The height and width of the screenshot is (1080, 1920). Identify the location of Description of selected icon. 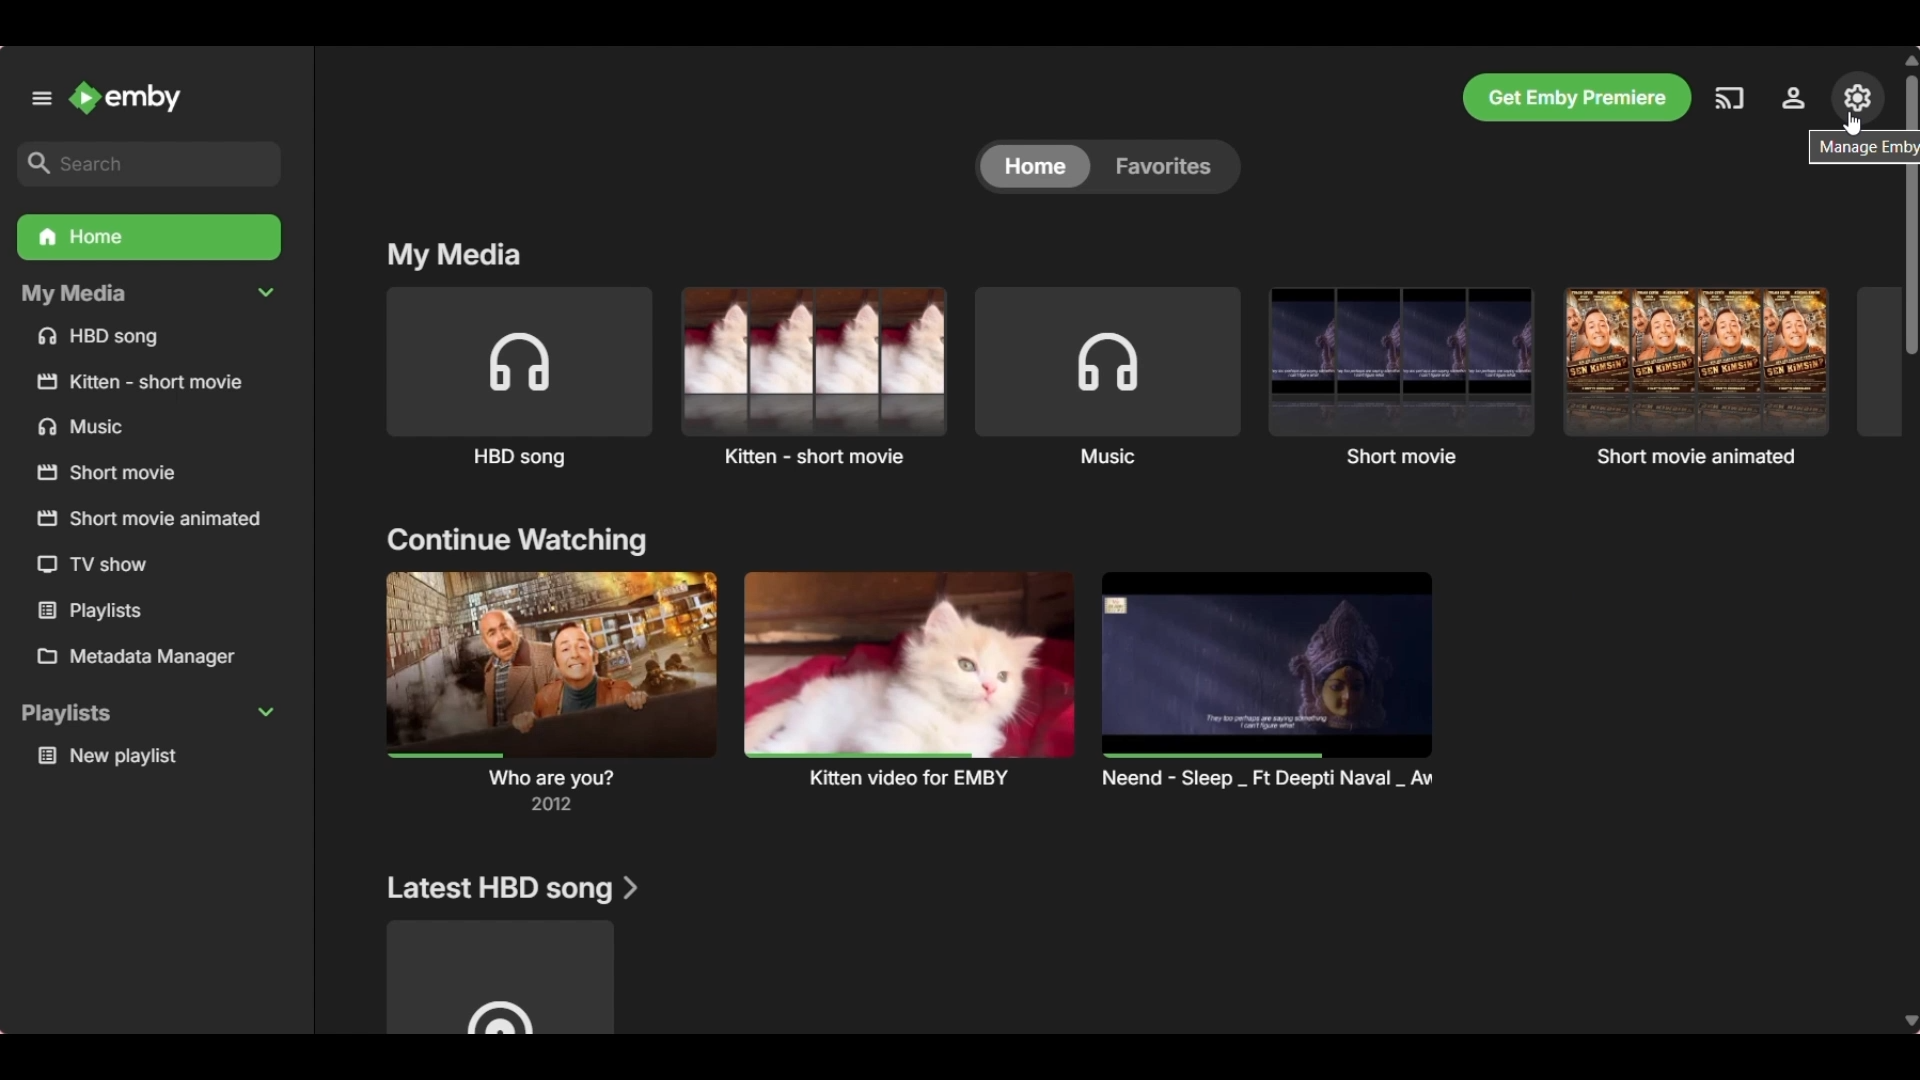
(1857, 148).